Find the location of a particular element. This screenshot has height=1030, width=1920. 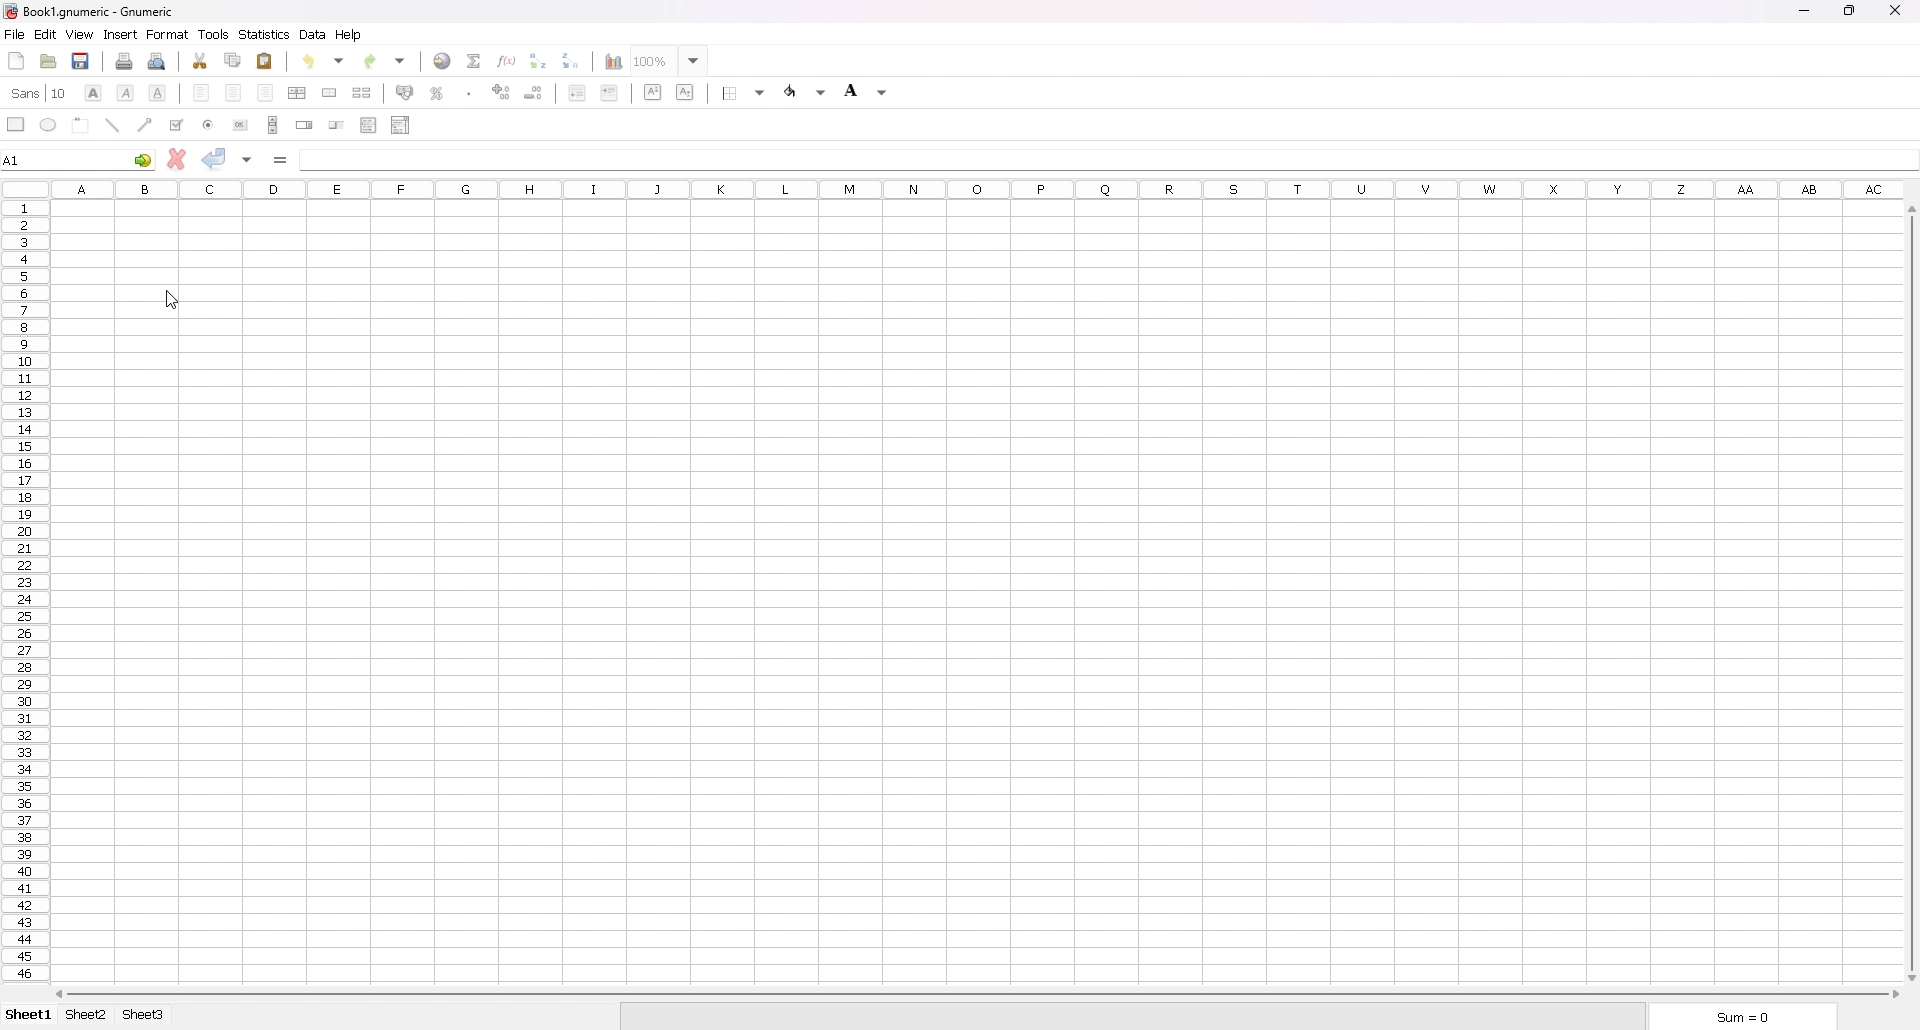

minimize is located at coordinates (1804, 11).